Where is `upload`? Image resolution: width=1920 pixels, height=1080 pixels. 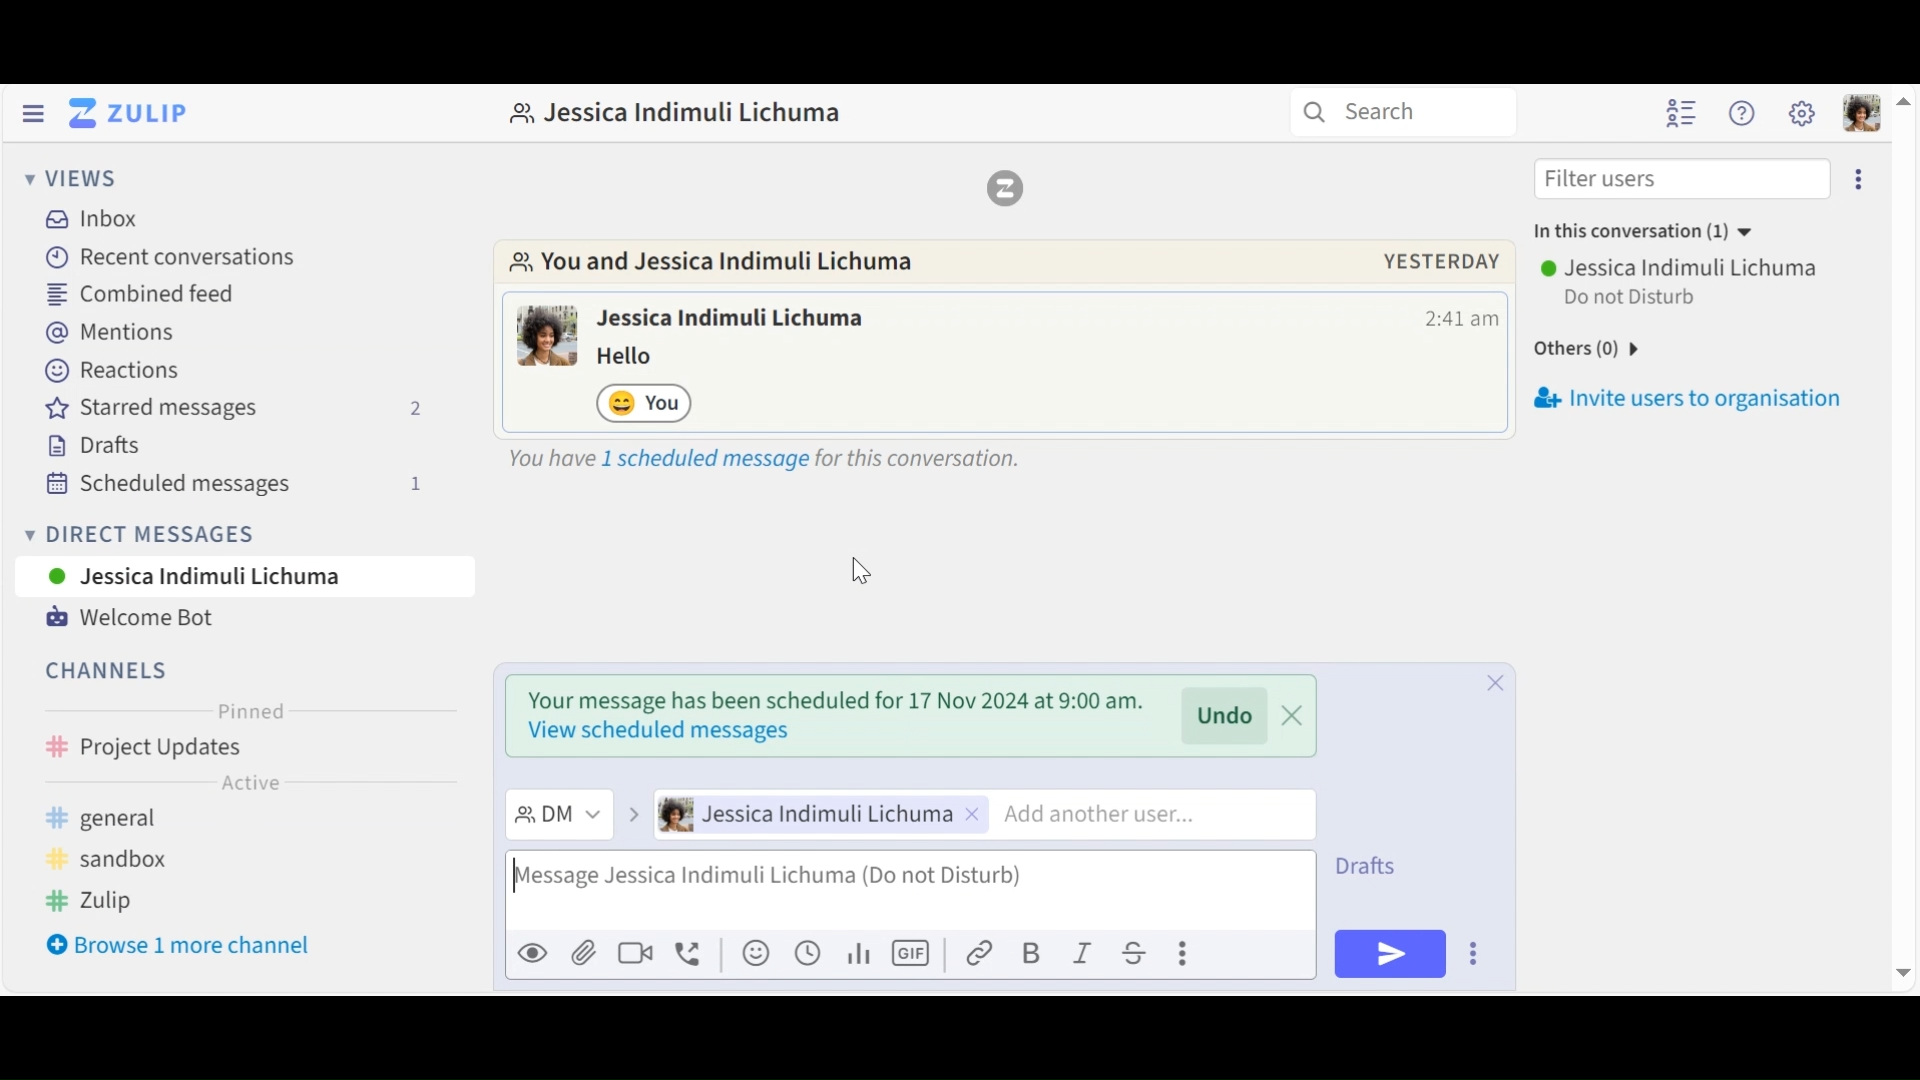
upload is located at coordinates (584, 956).